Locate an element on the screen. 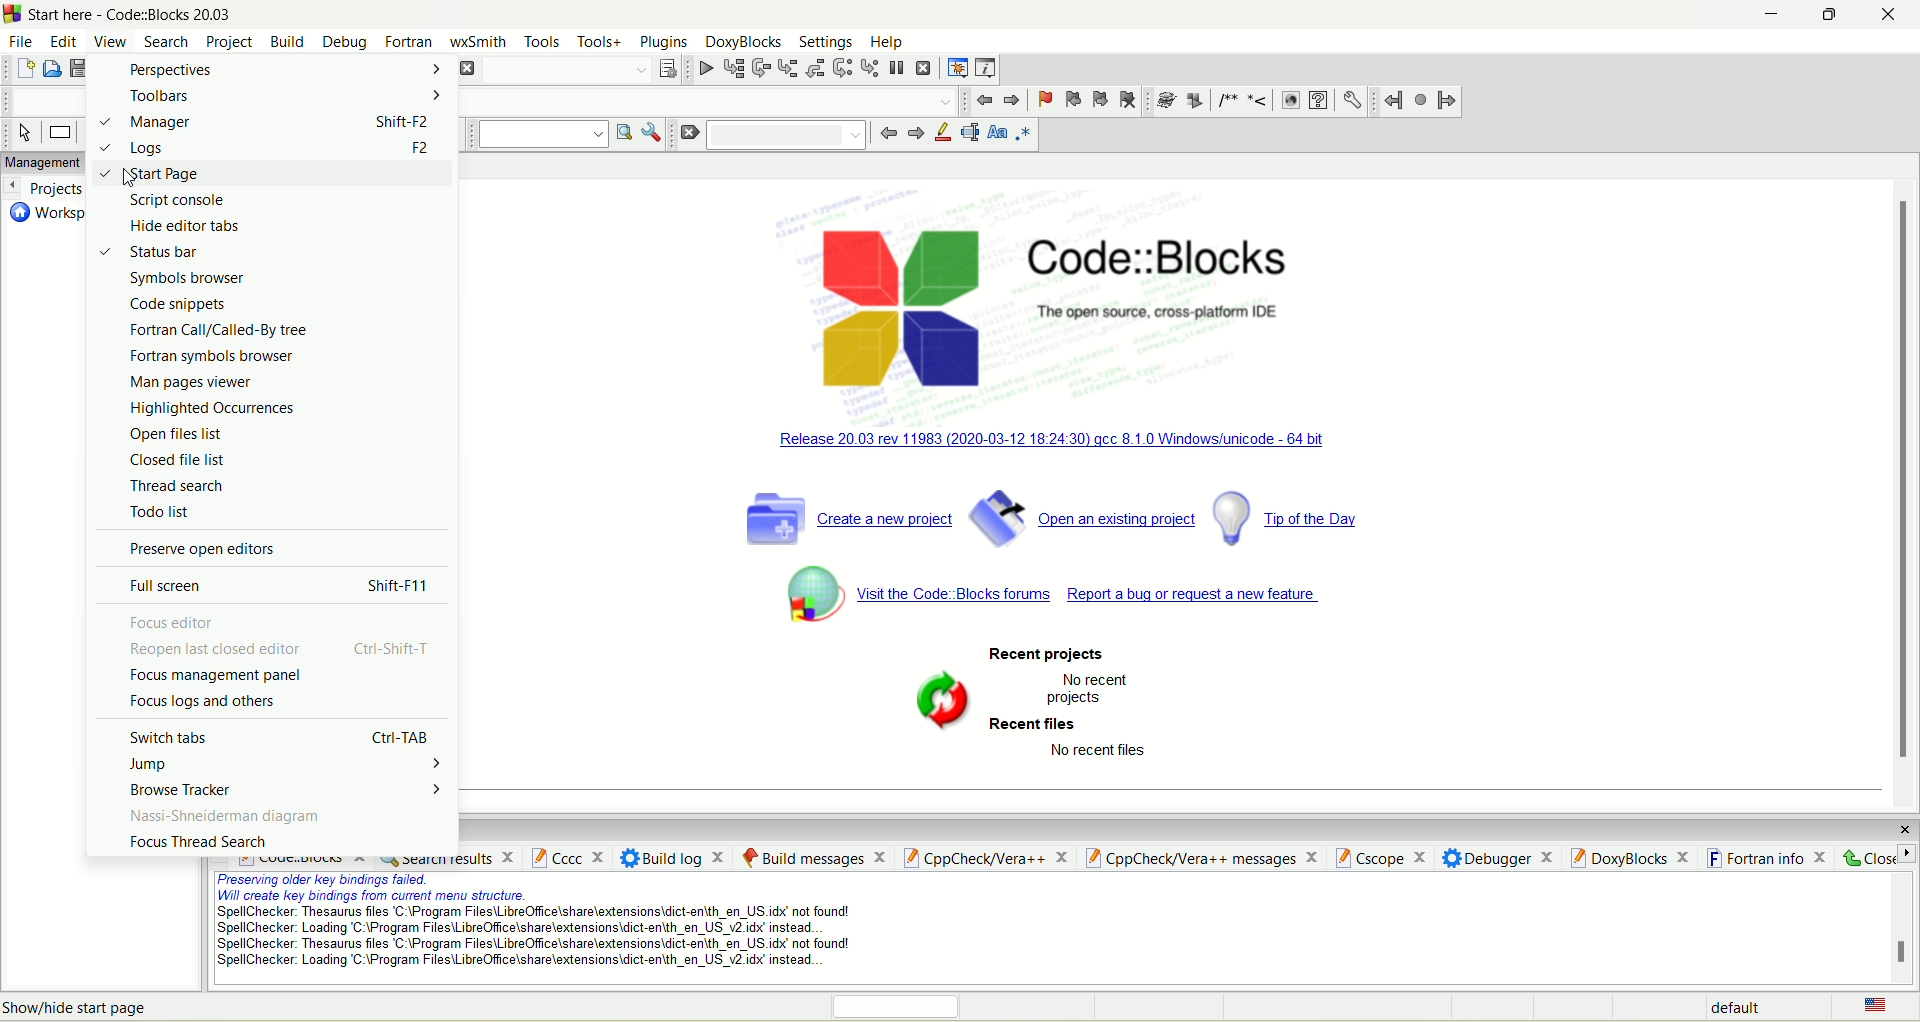  web is located at coordinates (1291, 101).